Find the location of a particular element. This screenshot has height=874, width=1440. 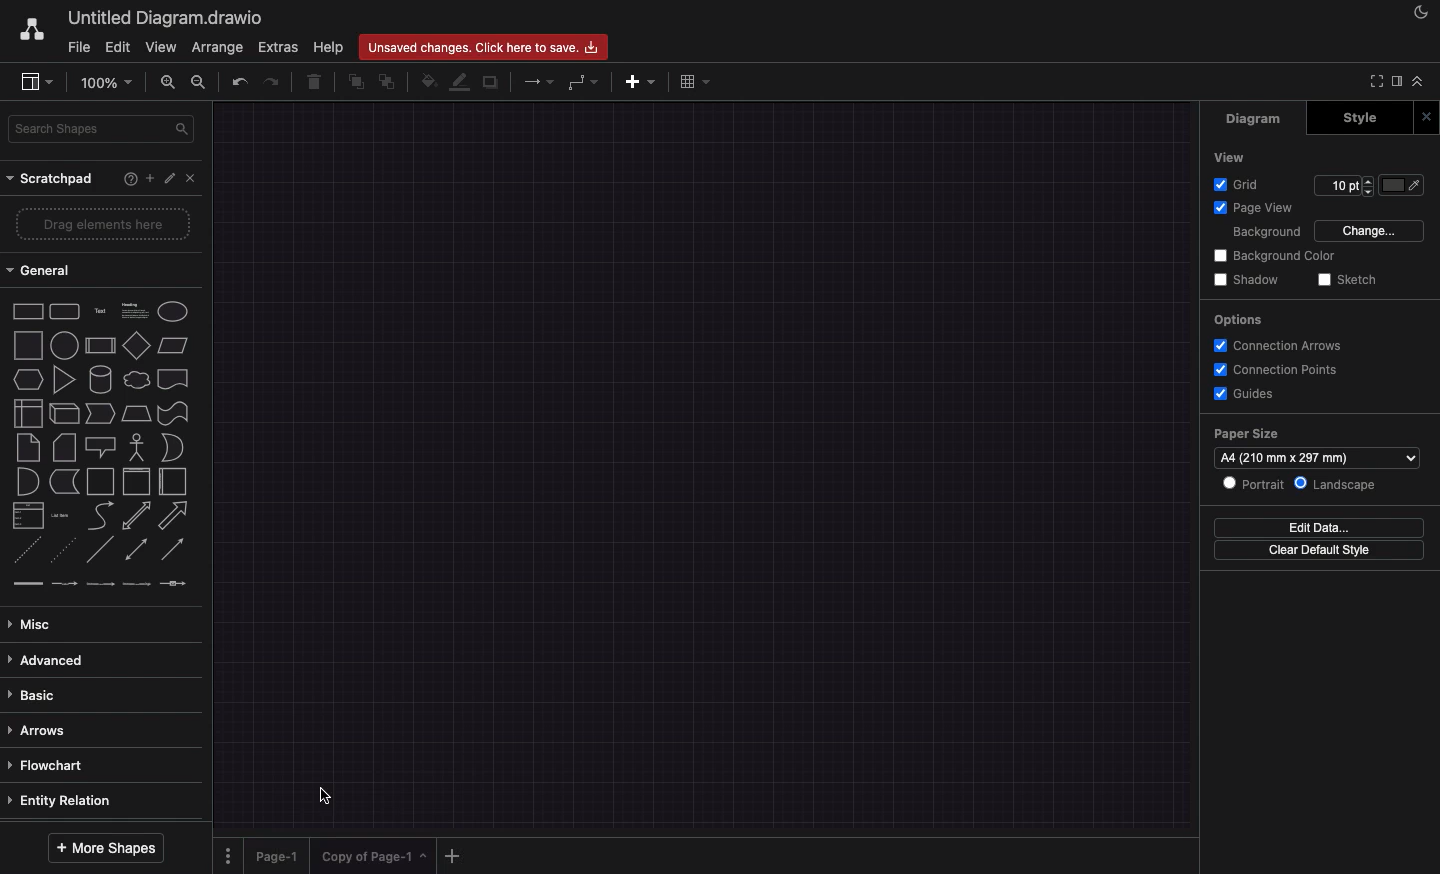

container is located at coordinates (101, 482).